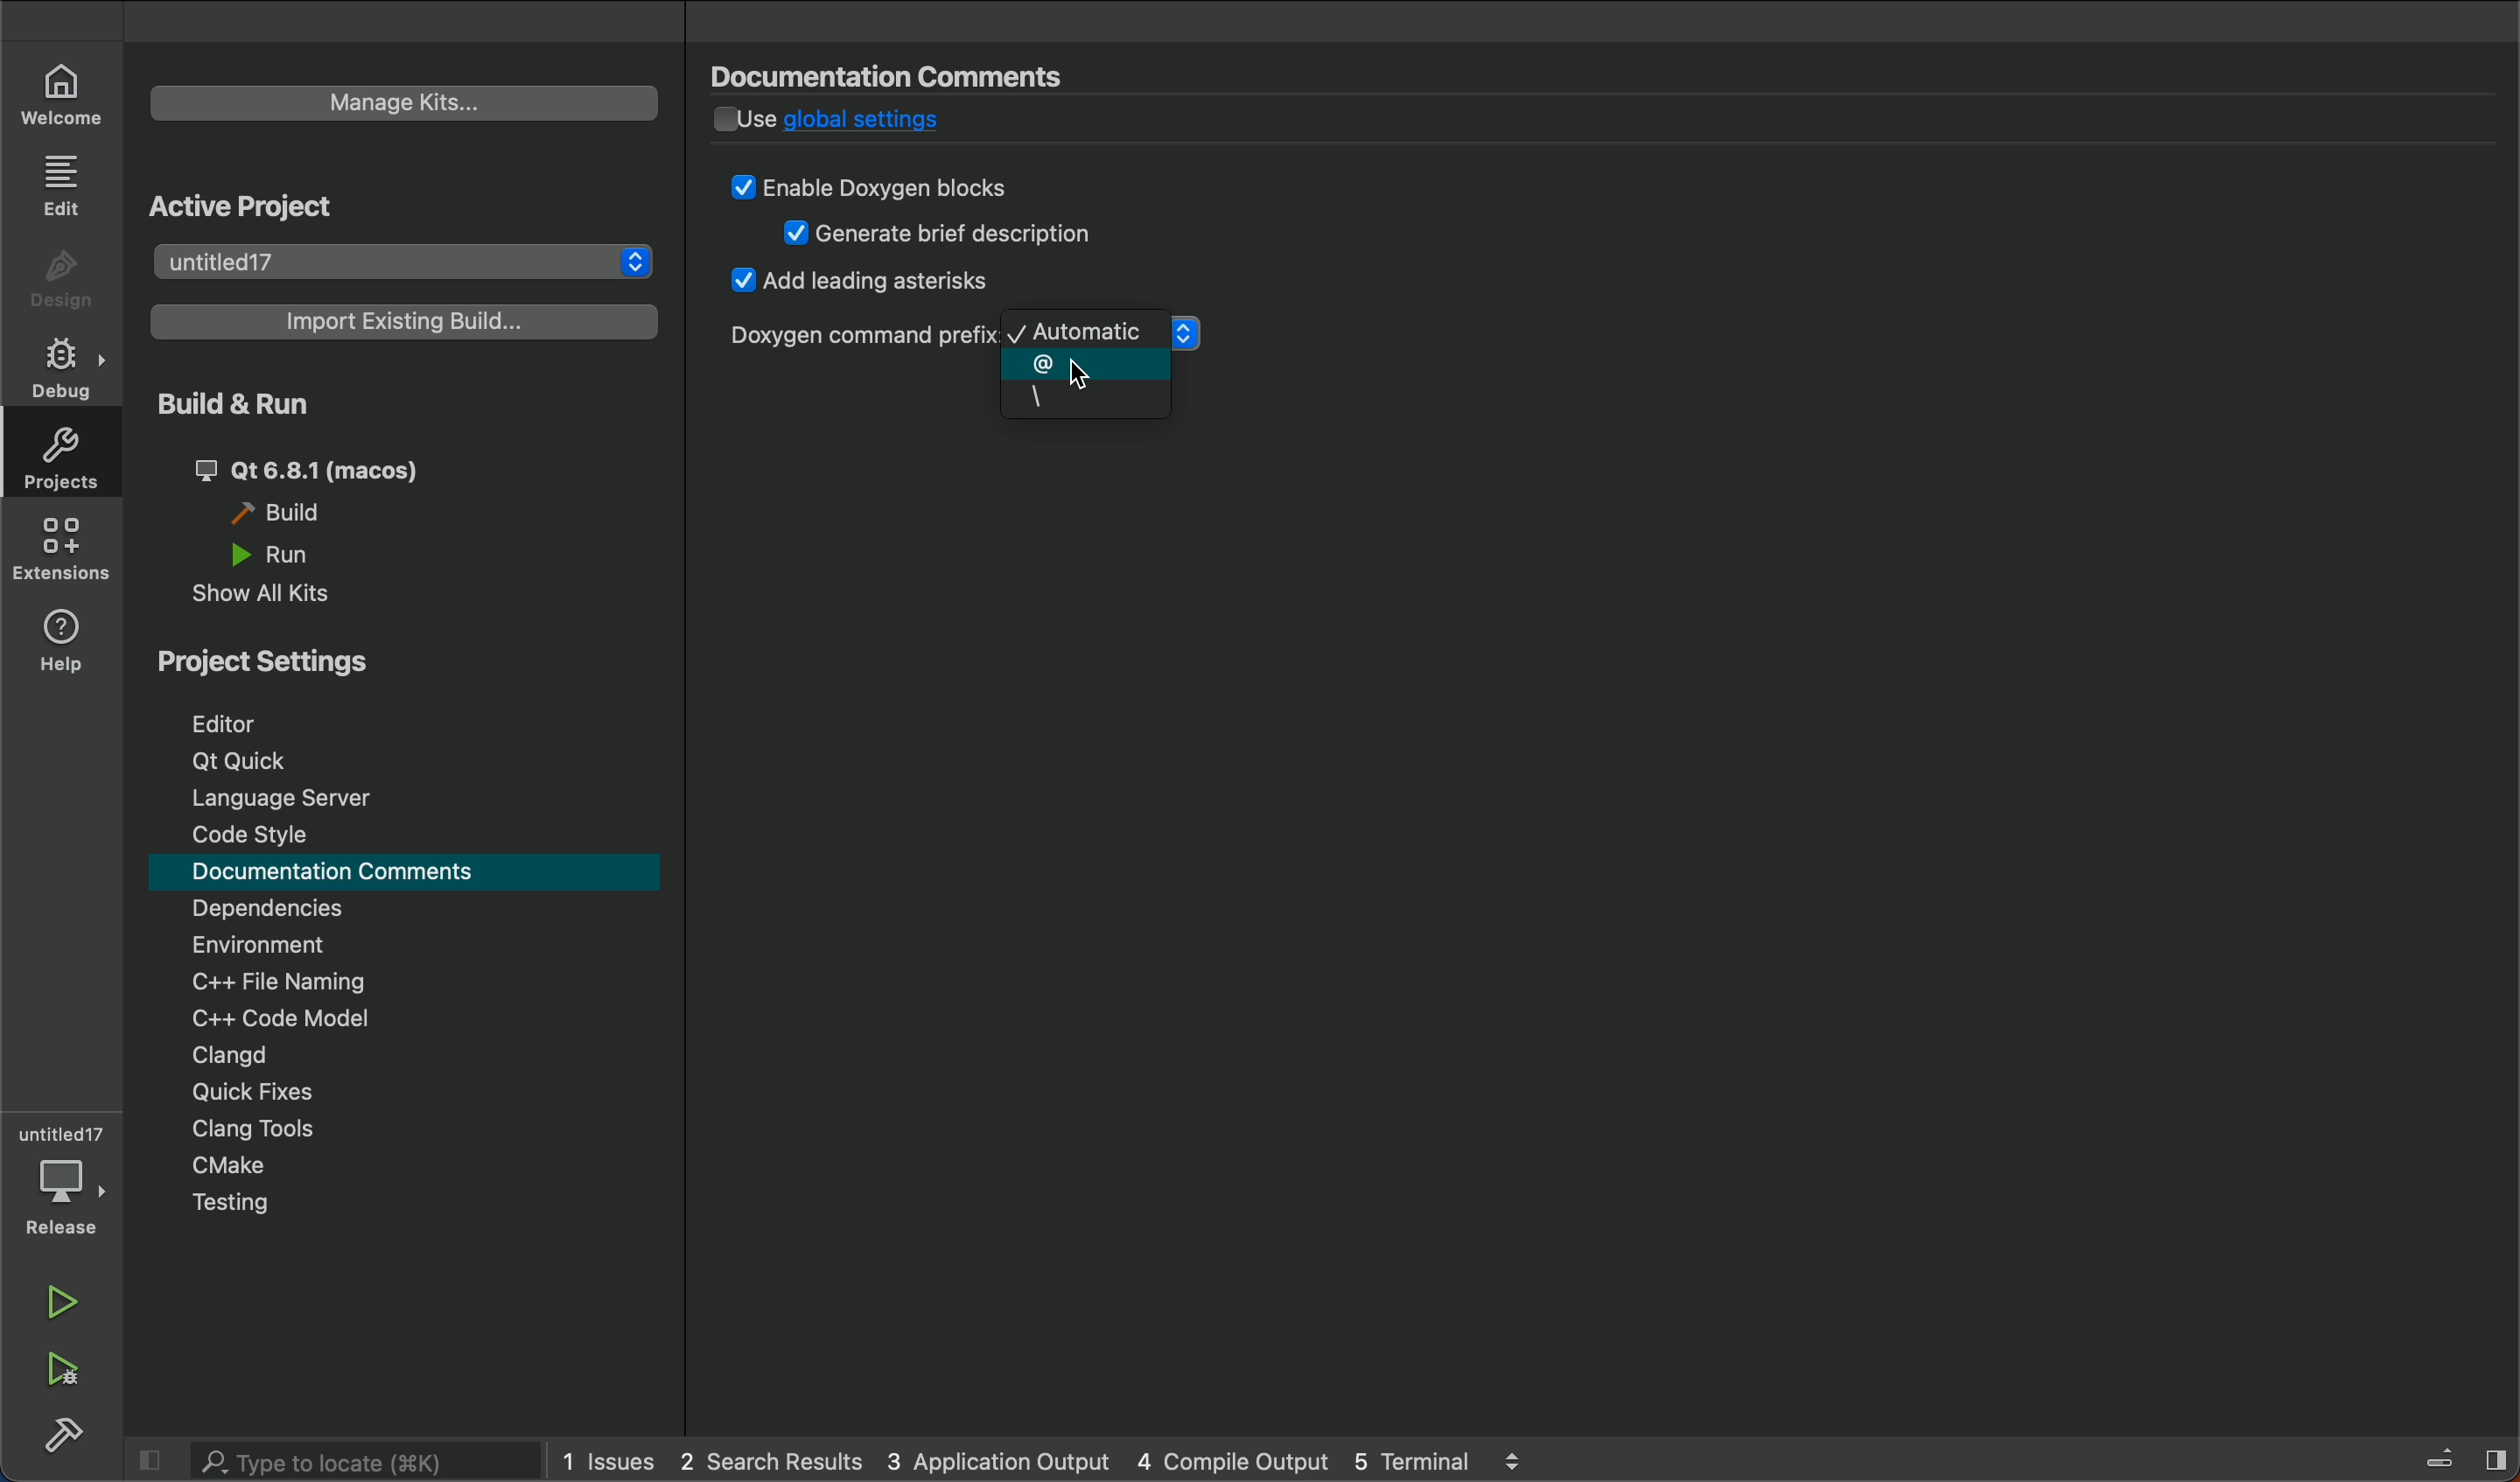 The height and width of the screenshot is (1482, 2520). What do you see at coordinates (407, 105) in the screenshot?
I see `manage kits` at bounding box center [407, 105].